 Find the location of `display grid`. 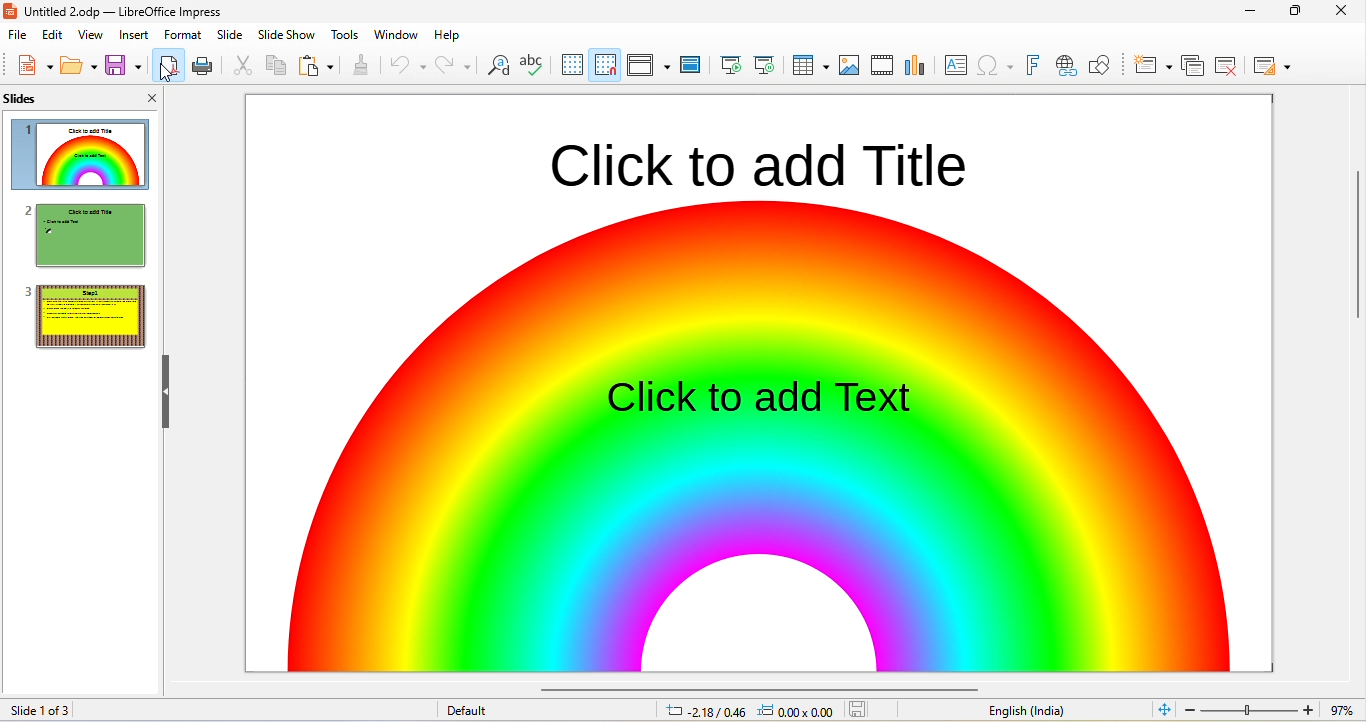

display grid is located at coordinates (571, 65).